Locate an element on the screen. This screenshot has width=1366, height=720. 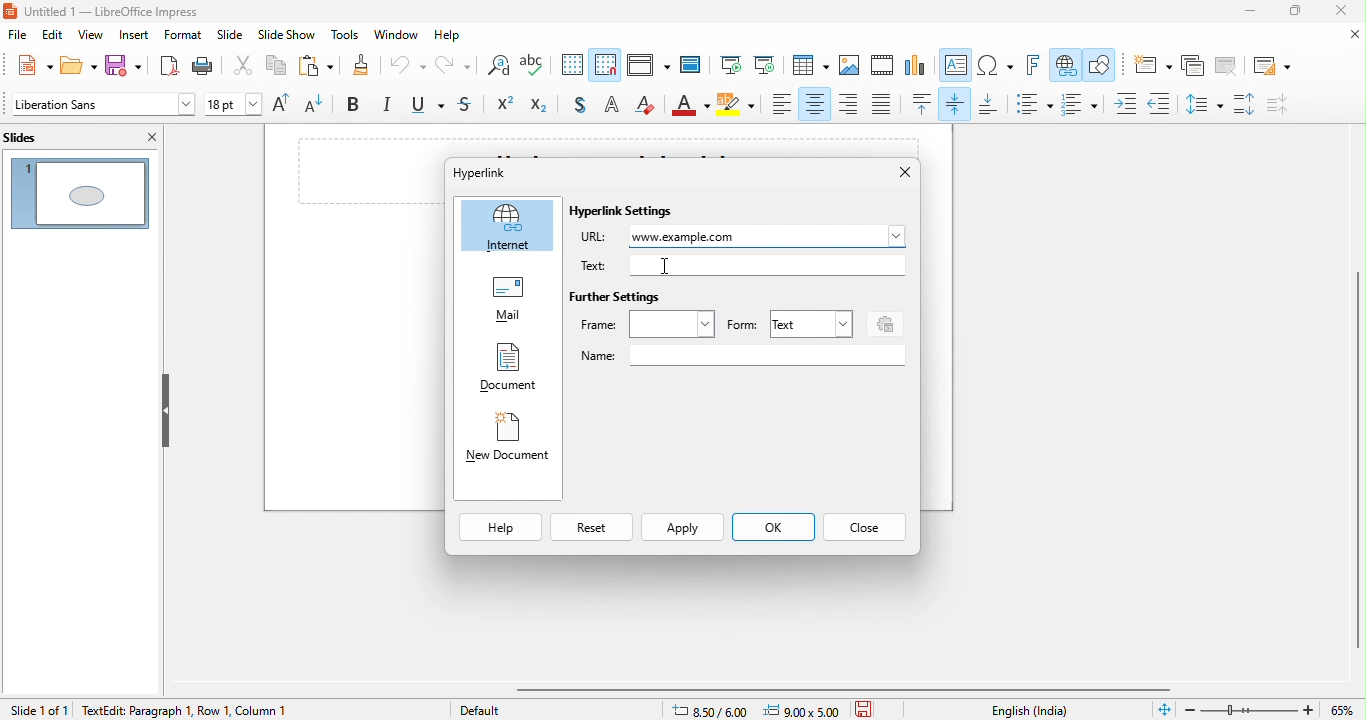
window is located at coordinates (399, 35).